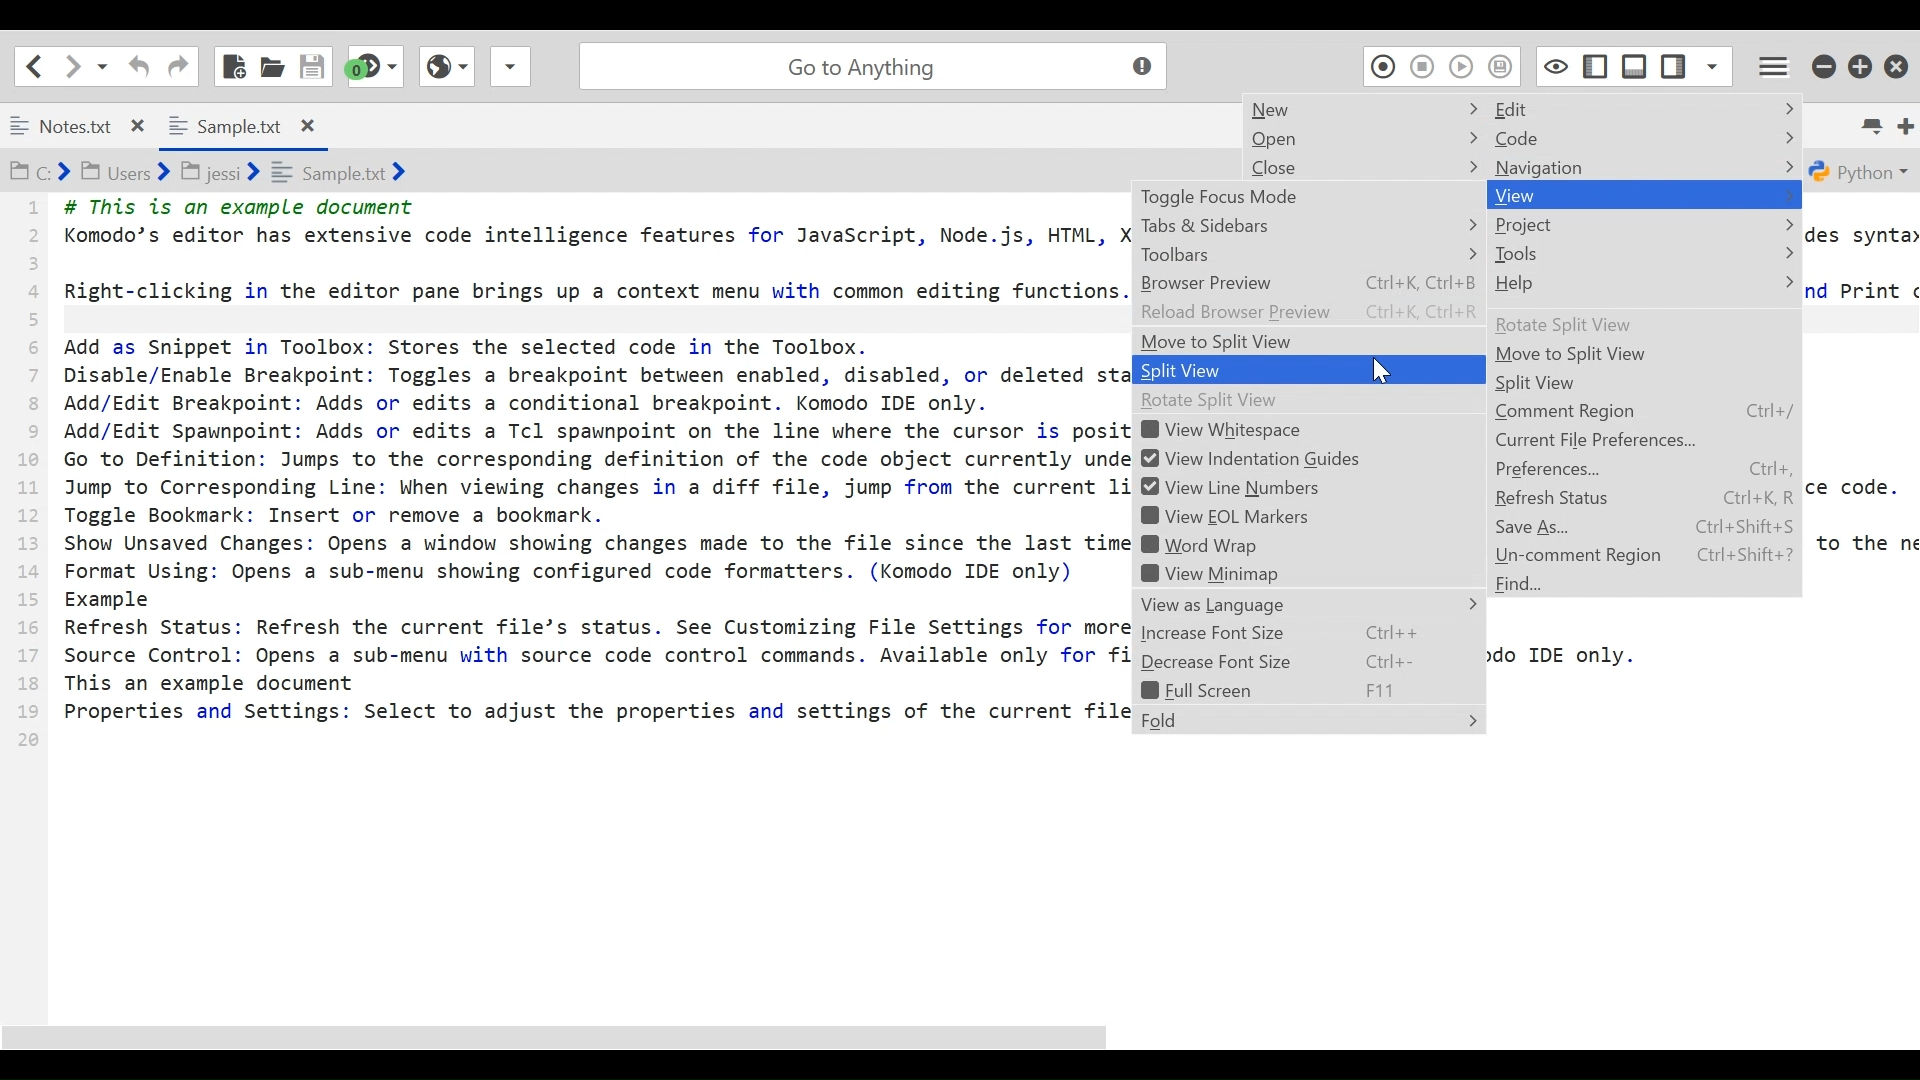 The width and height of the screenshot is (1920, 1080). Describe the element at coordinates (1908, 123) in the screenshot. I see `Add new Tab` at that location.